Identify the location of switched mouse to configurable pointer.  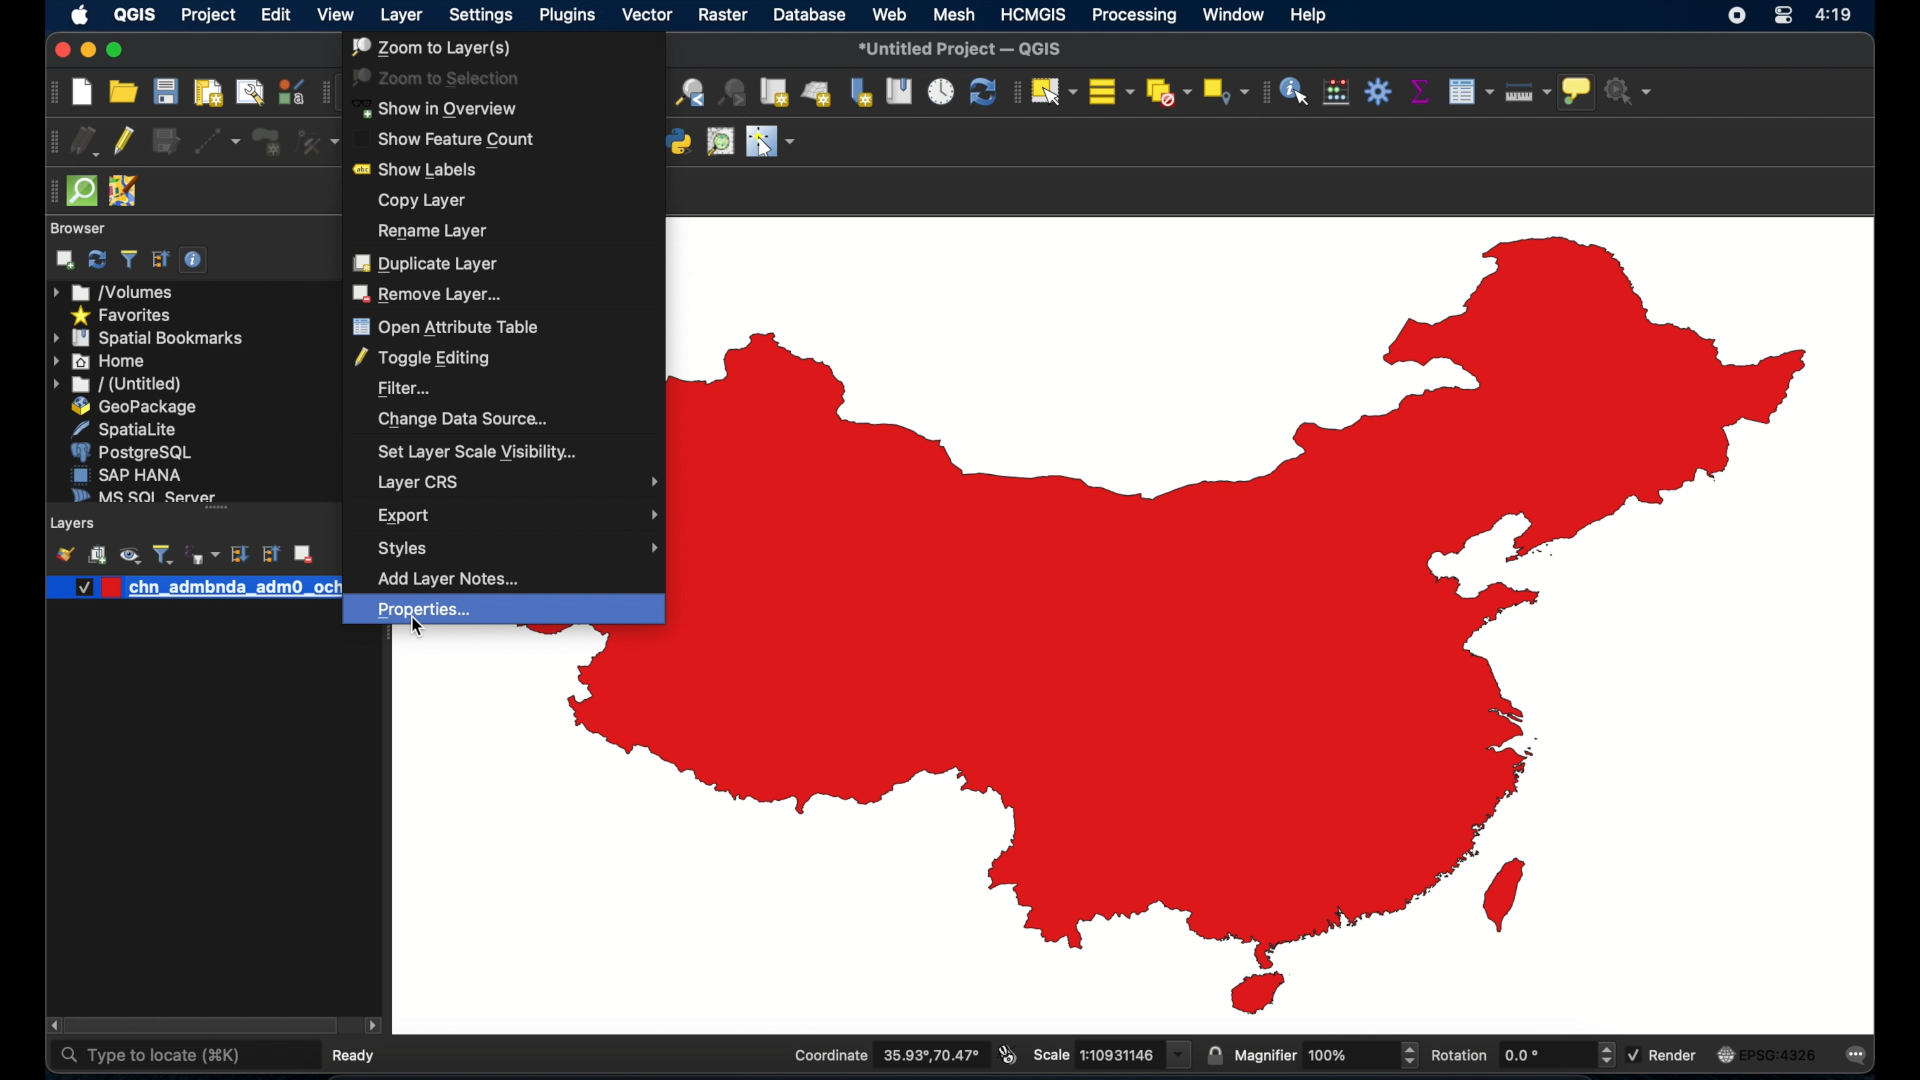
(771, 141).